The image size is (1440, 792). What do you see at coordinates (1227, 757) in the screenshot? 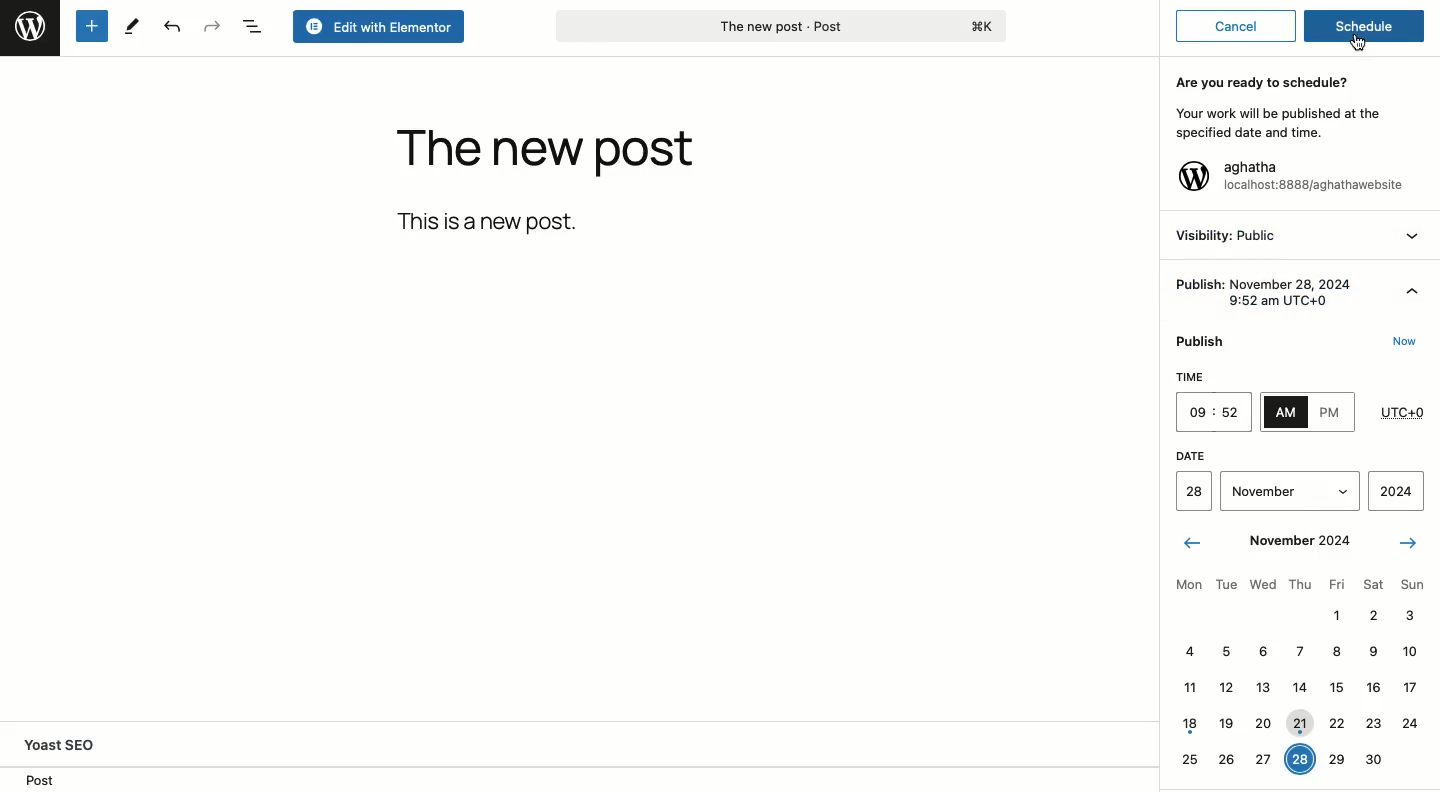
I see `26` at bounding box center [1227, 757].